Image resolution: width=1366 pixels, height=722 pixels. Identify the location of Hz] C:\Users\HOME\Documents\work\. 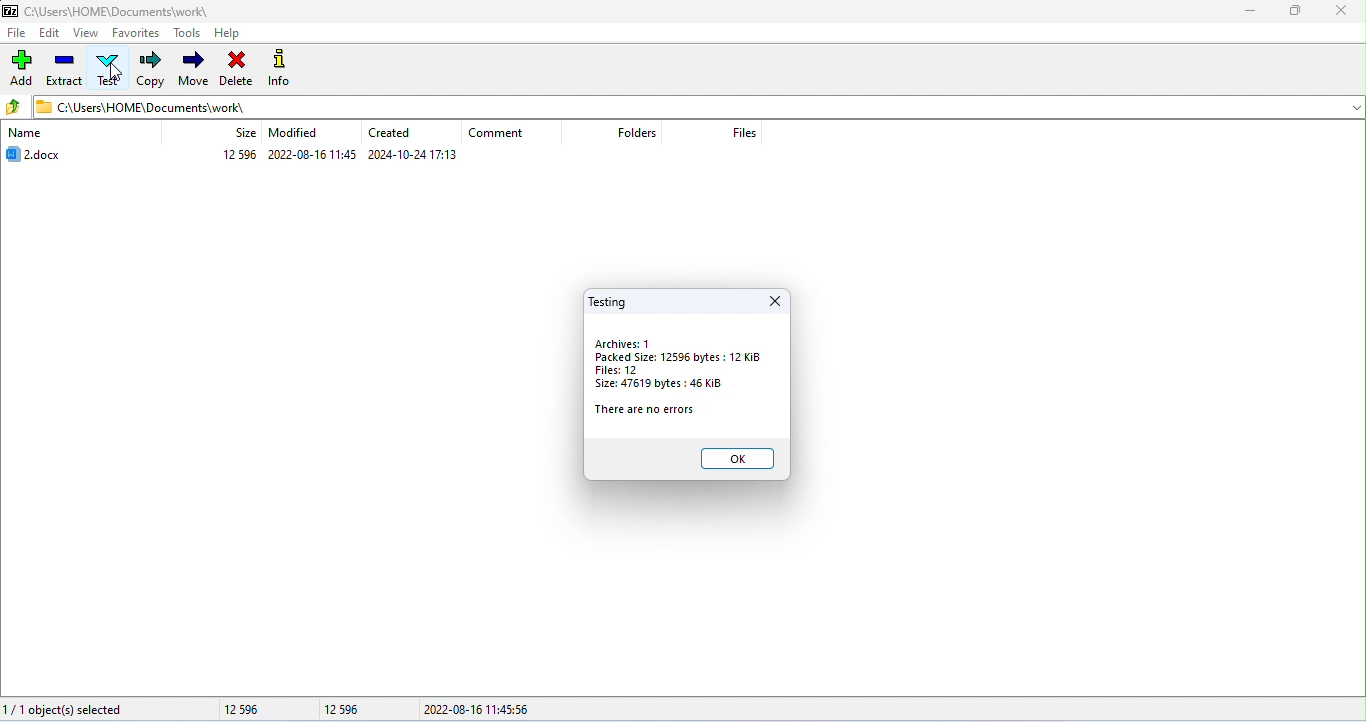
(139, 106).